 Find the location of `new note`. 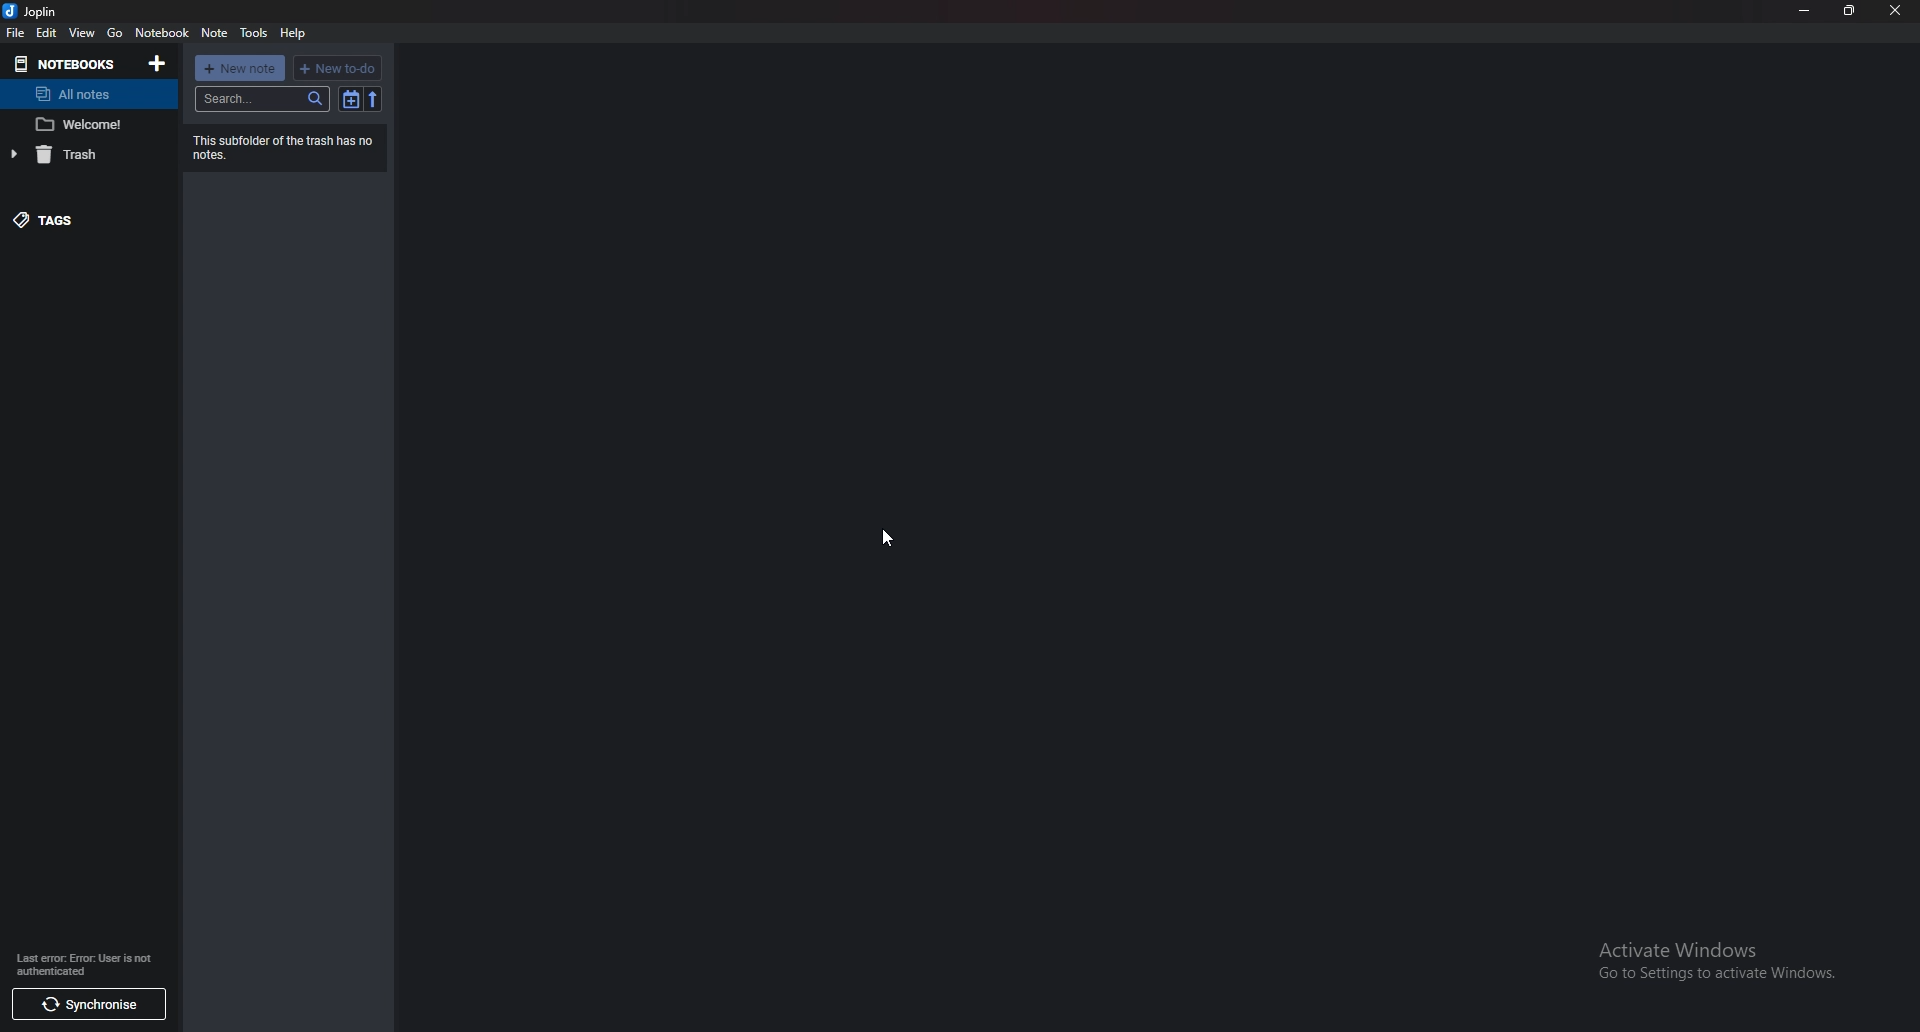

new note is located at coordinates (243, 69).